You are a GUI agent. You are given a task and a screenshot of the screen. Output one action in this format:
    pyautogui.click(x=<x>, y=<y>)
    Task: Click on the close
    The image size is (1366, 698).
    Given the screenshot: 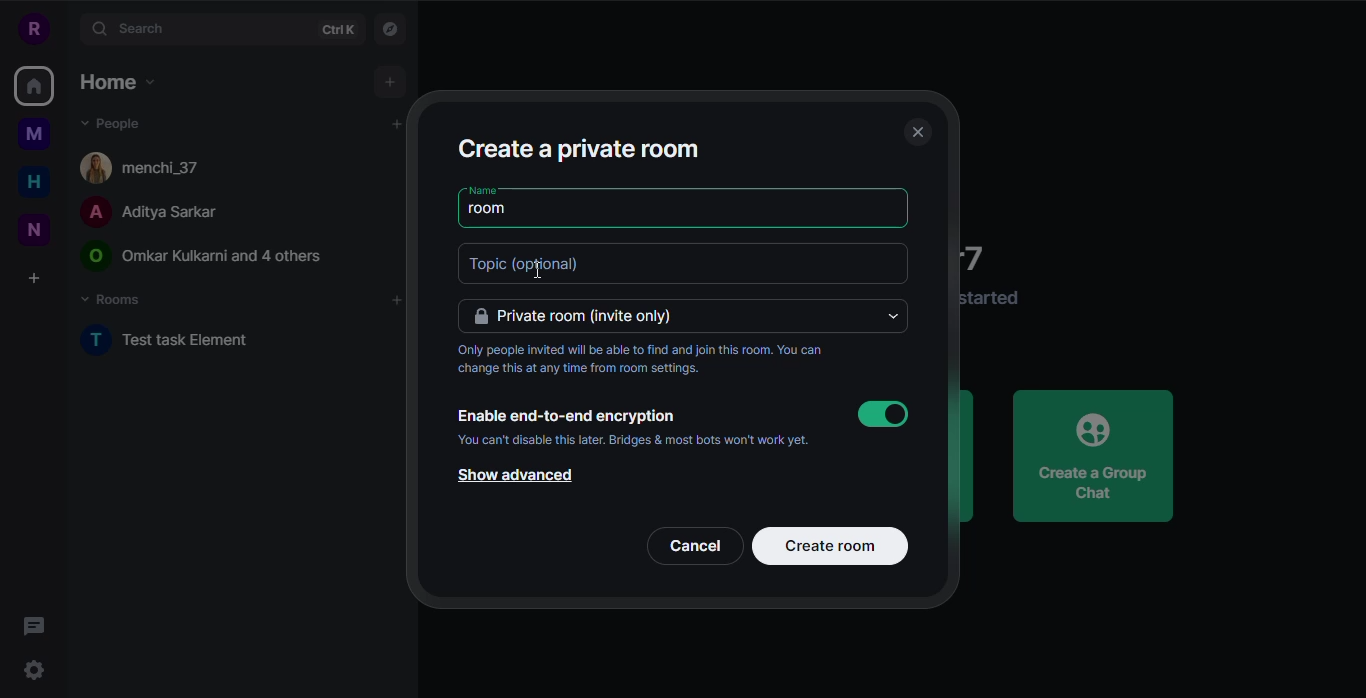 What is the action you would take?
    pyautogui.click(x=916, y=133)
    